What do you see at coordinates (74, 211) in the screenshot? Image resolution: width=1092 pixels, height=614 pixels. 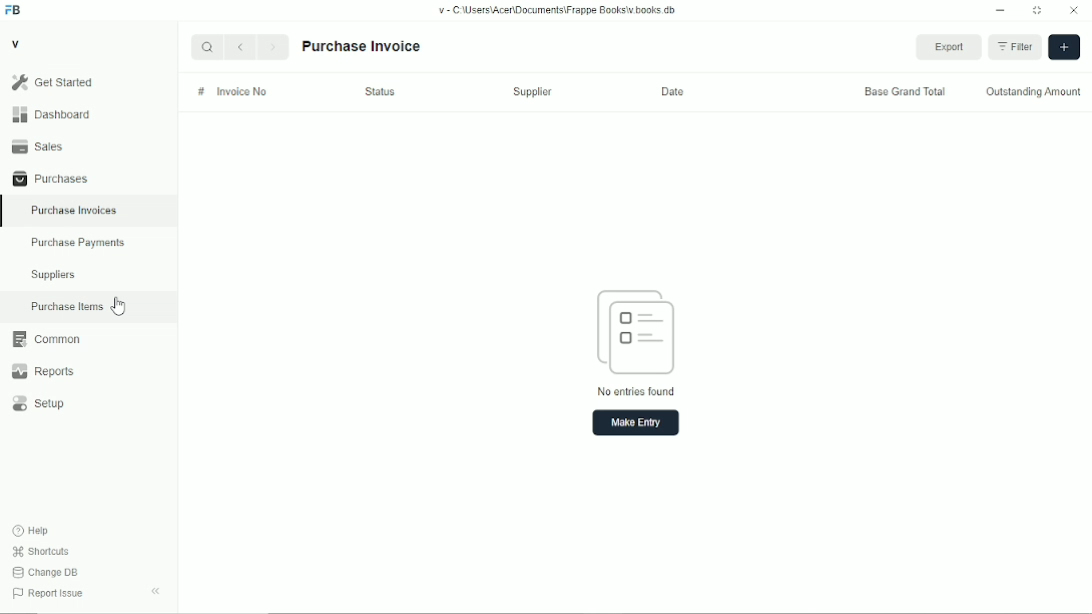 I see `purchase invoices` at bounding box center [74, 211].